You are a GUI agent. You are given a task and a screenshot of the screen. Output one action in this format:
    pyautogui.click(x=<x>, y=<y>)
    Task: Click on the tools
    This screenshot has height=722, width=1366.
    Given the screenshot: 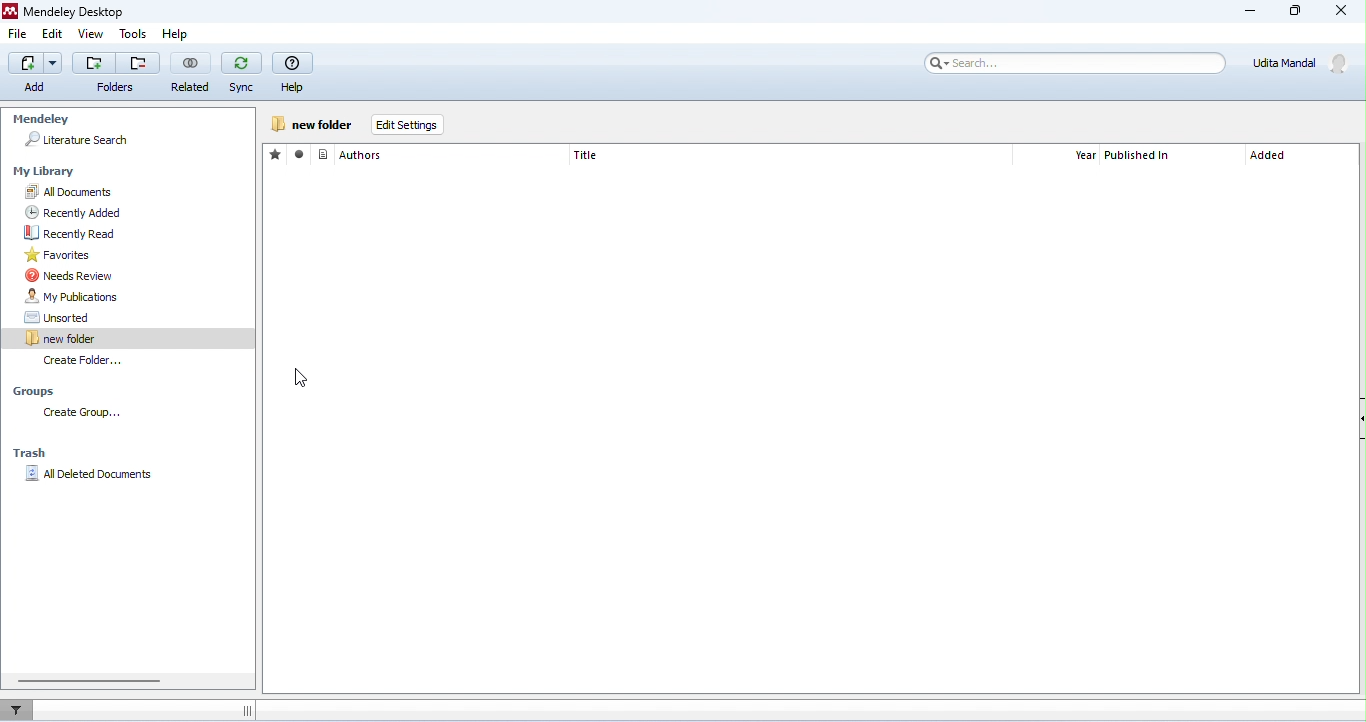 What is the action you would take?
    pyautogui.click(x=134, y=34)
    